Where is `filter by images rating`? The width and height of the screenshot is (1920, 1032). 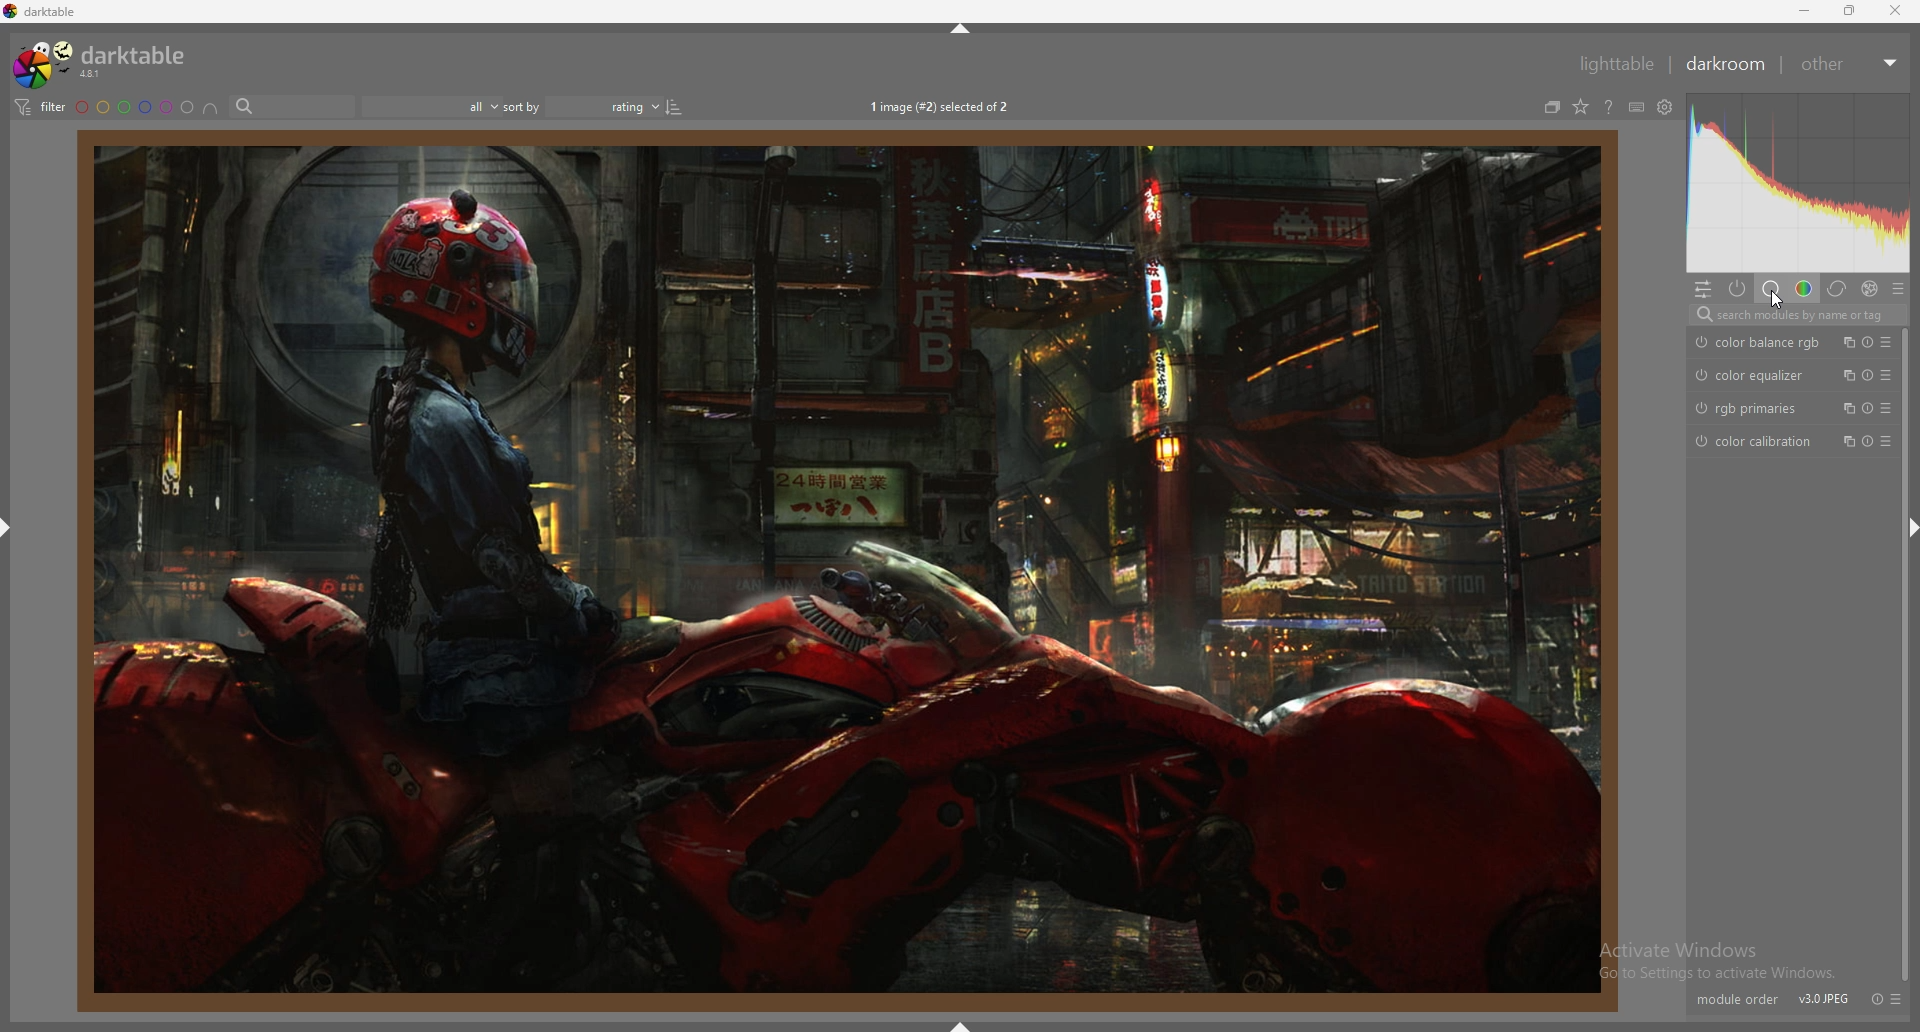
filter by images rating is located at coordinates (431, 106).